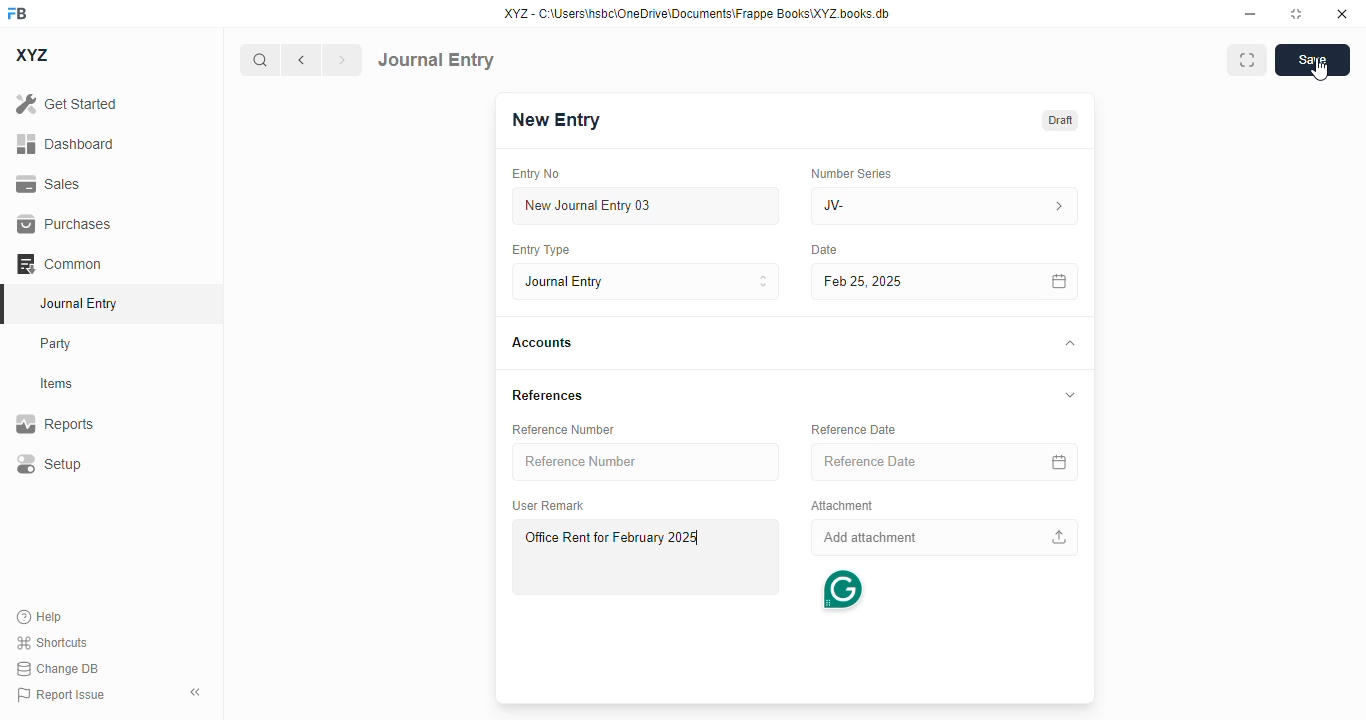 The image size is (1366, 720). I want to click on save, so click(1313, 60).